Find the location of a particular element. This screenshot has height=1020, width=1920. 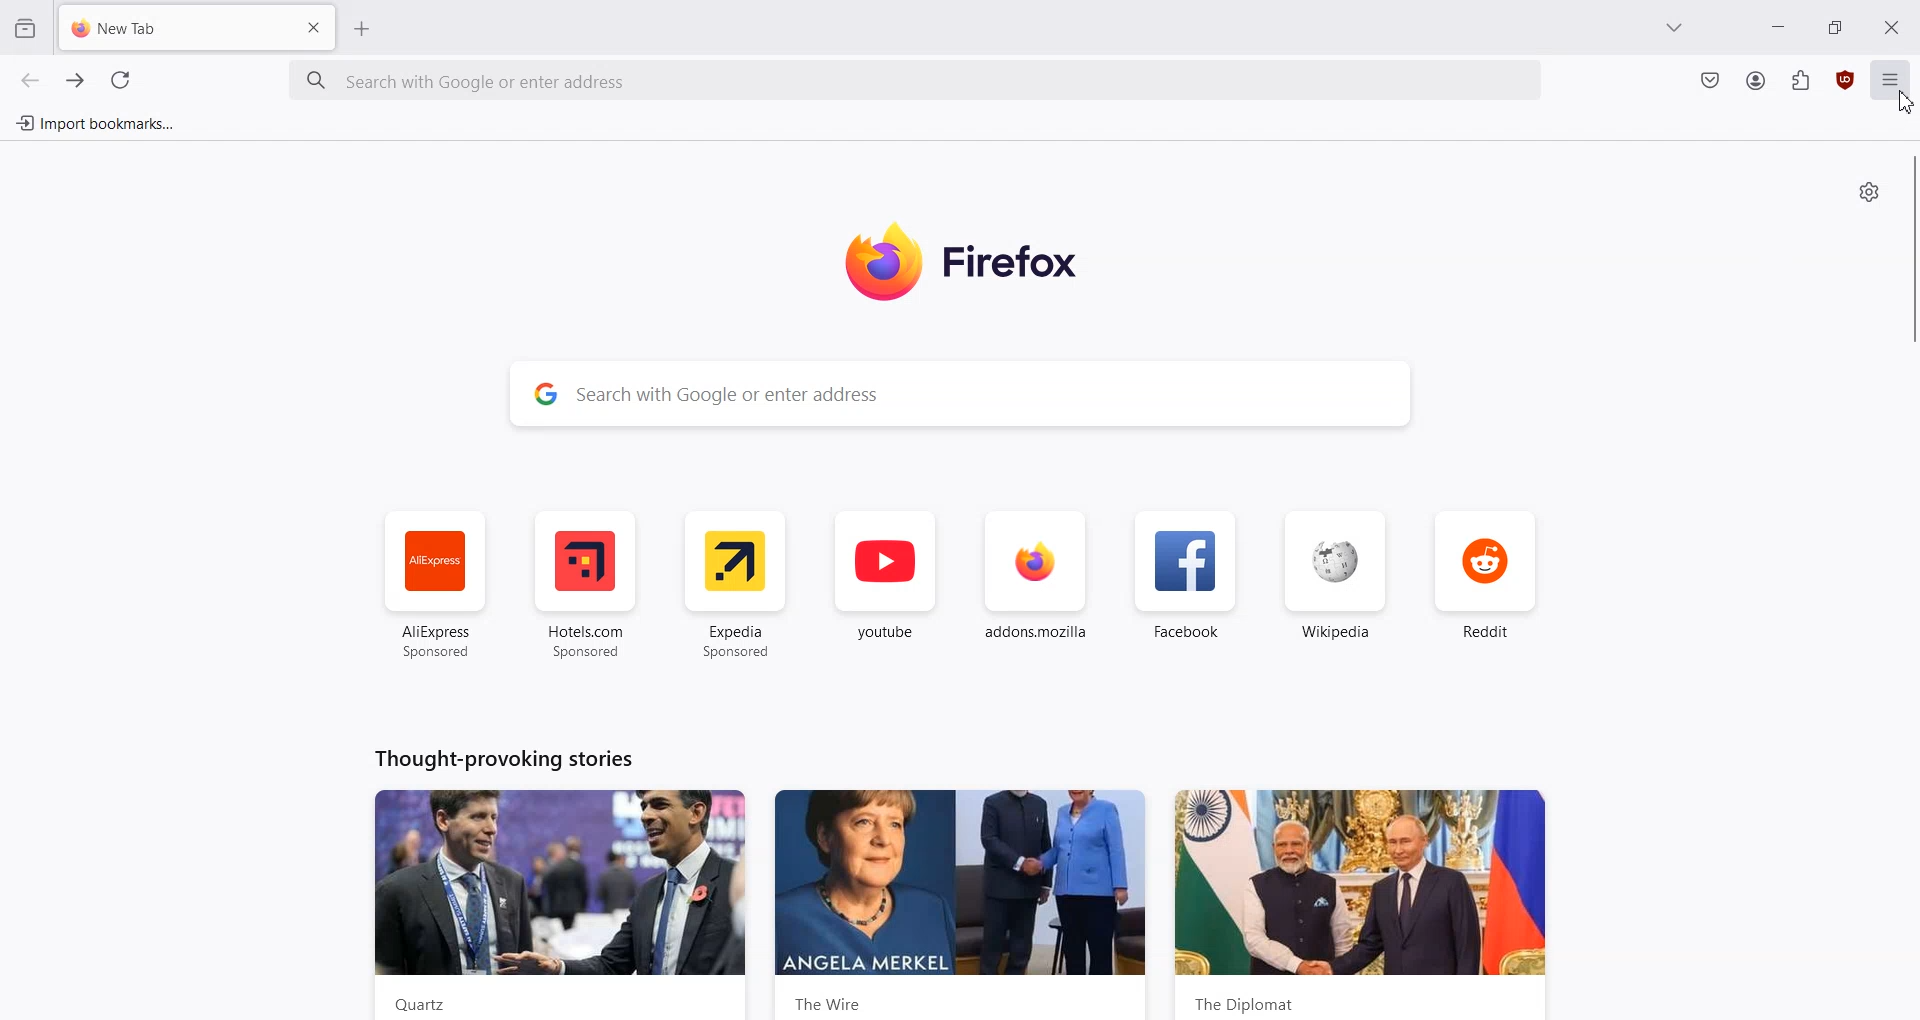

News is located at coordinates (1381, 900).